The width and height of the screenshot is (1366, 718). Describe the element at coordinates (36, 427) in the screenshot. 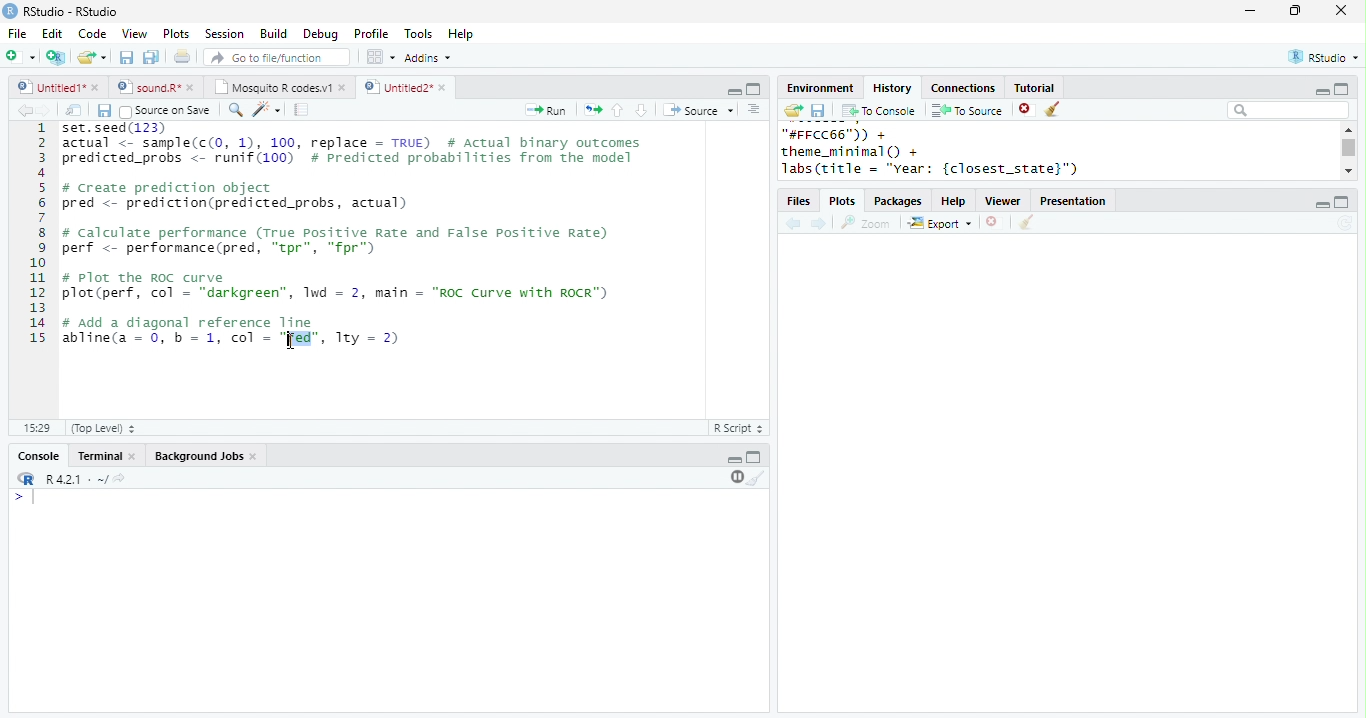

I see `15:29` at that location.